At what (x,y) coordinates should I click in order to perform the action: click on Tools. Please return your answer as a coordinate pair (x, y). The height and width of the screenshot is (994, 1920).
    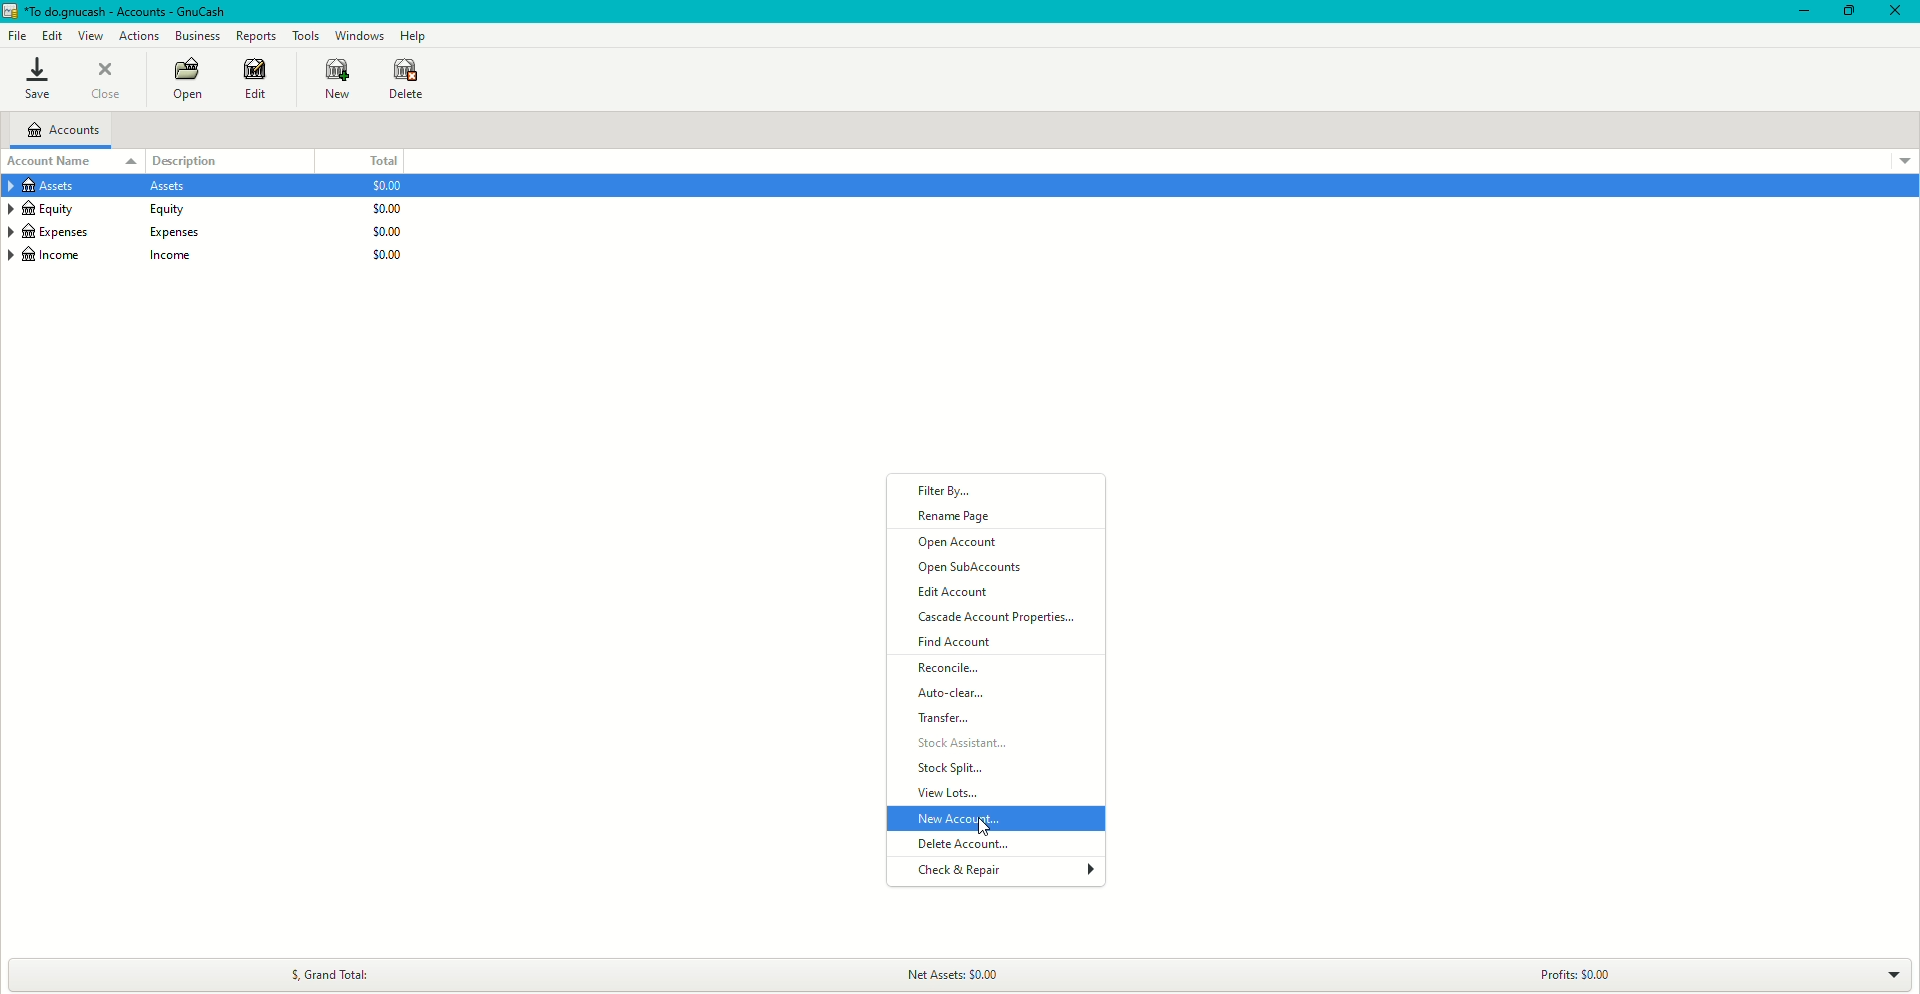
    Looking at the image, I should click on (306, 36).